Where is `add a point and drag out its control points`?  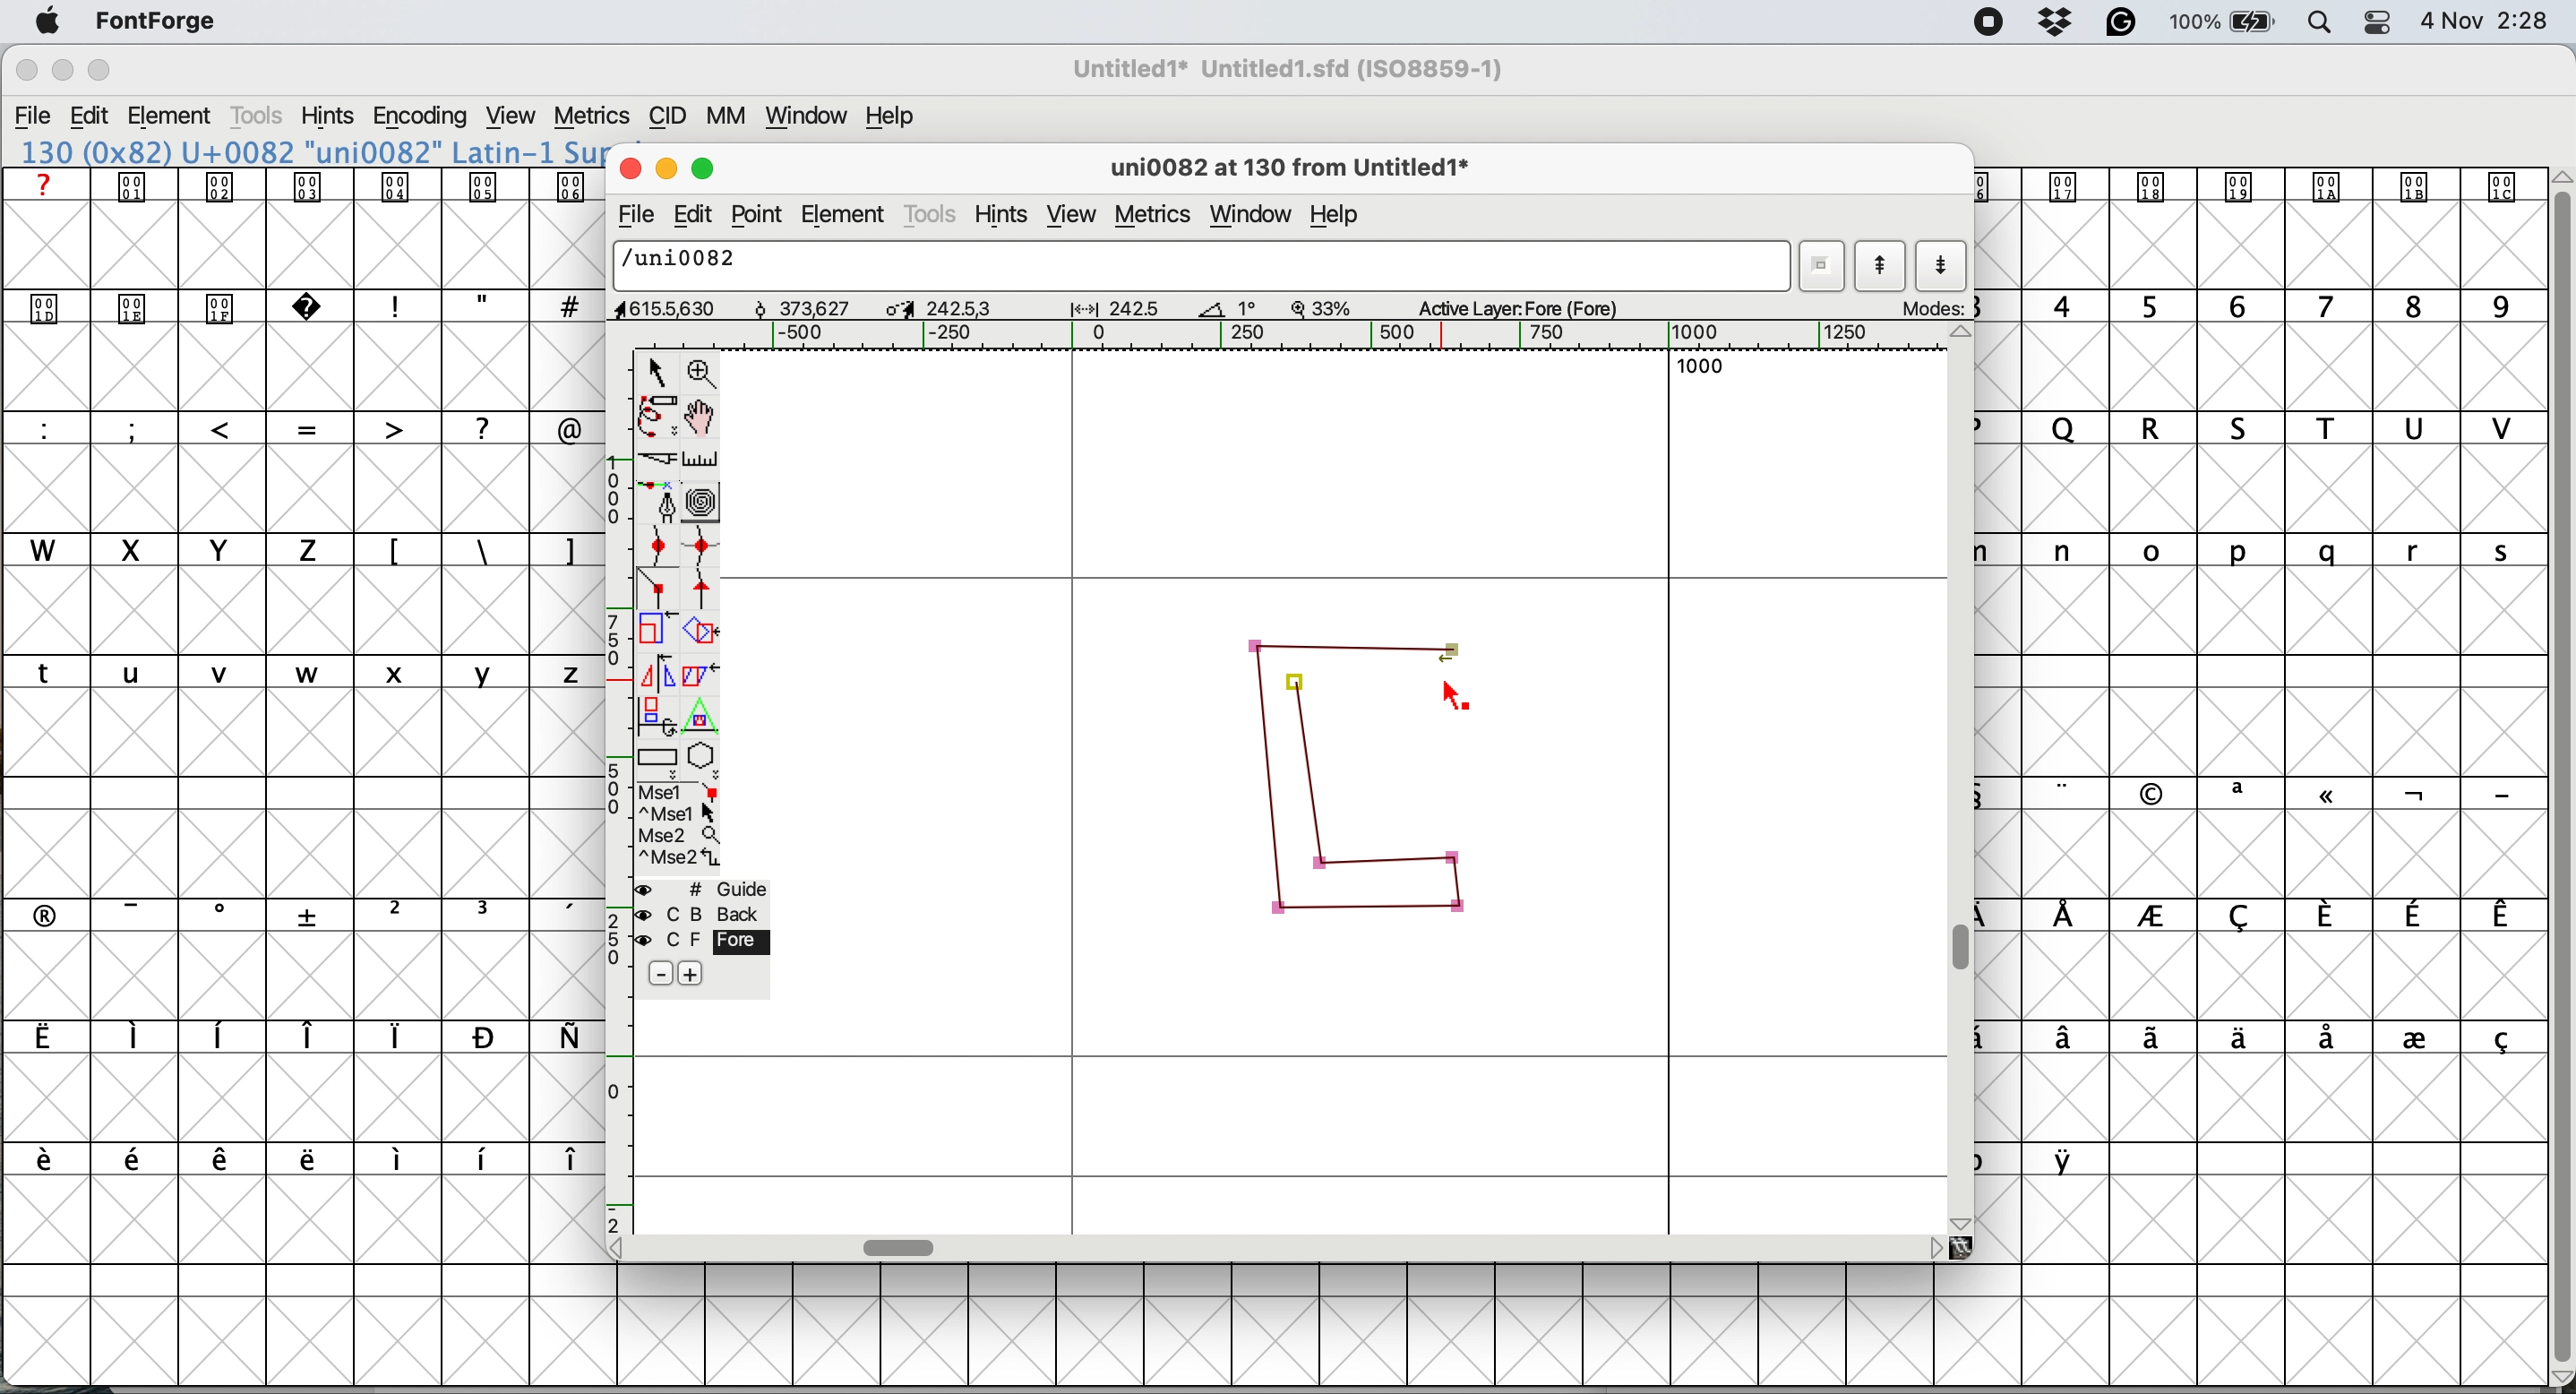
add a point and drag out its control points is located at coordinates (662, 501).